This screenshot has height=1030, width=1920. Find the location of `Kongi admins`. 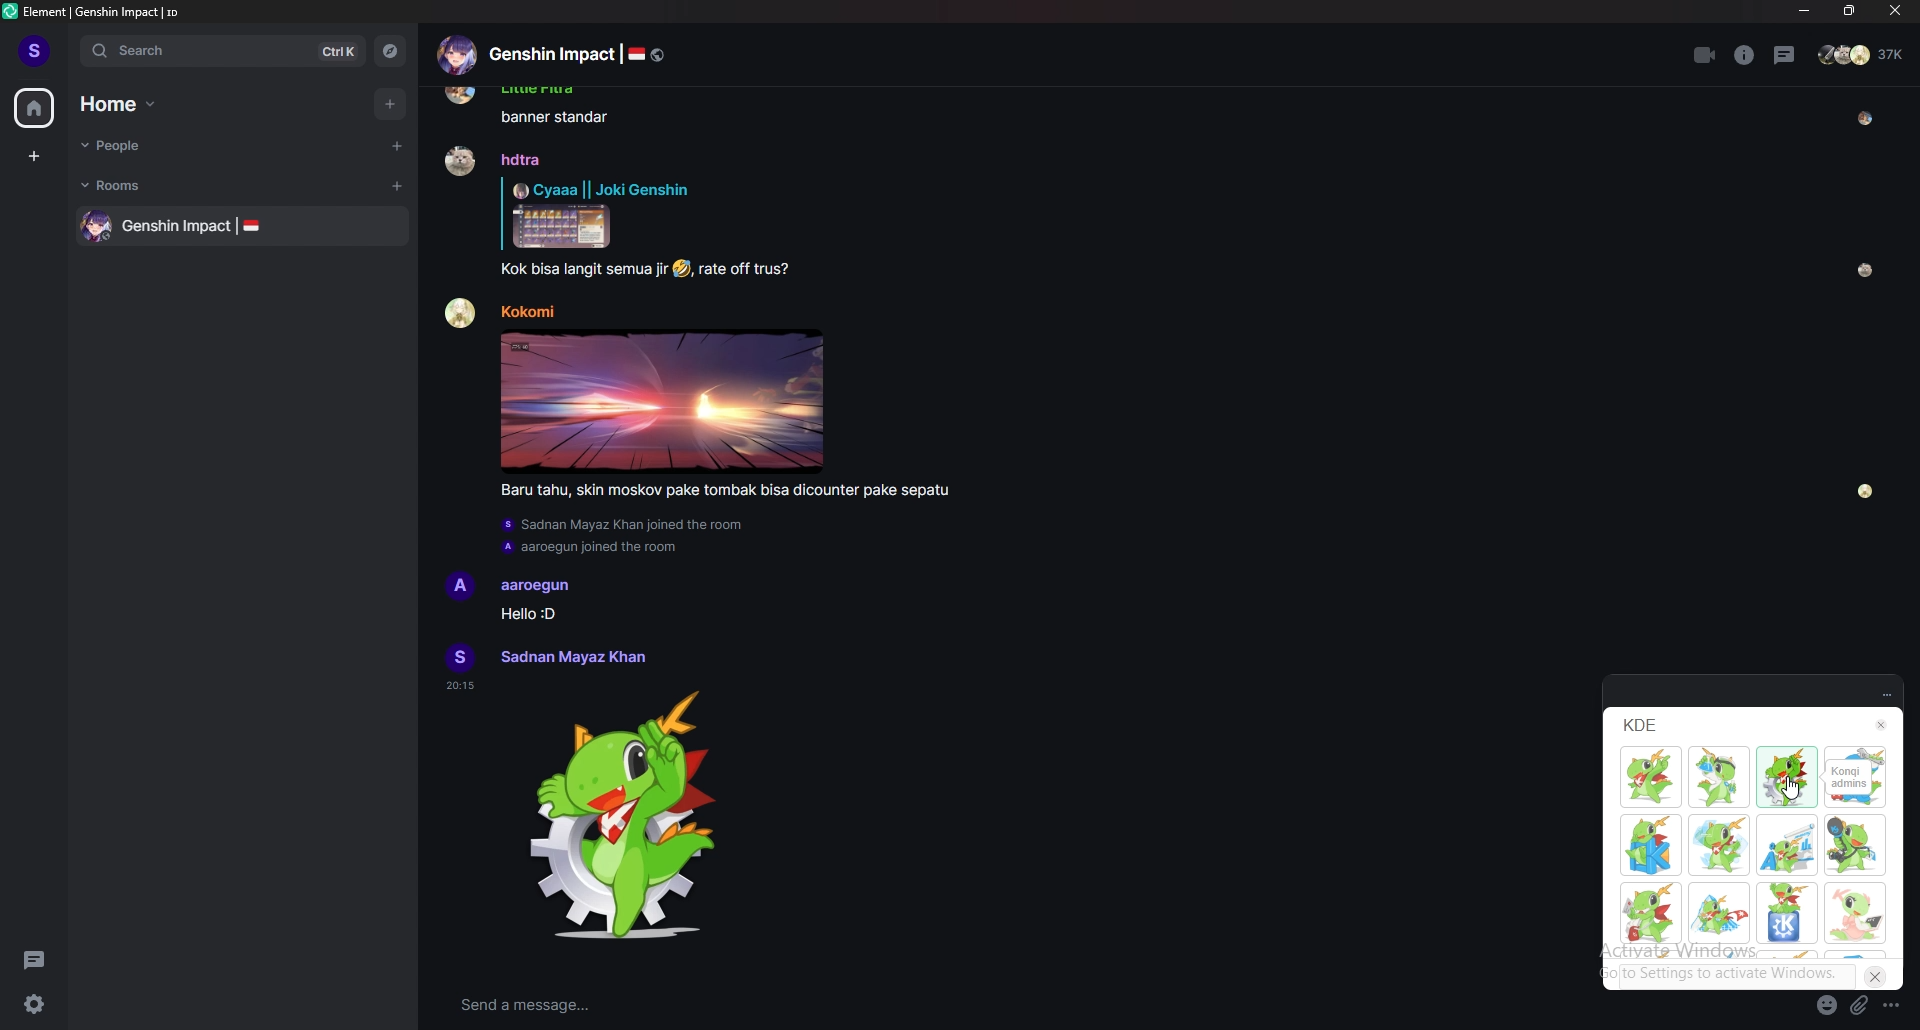

Kongi admins is located at coordinates (1786, 777).